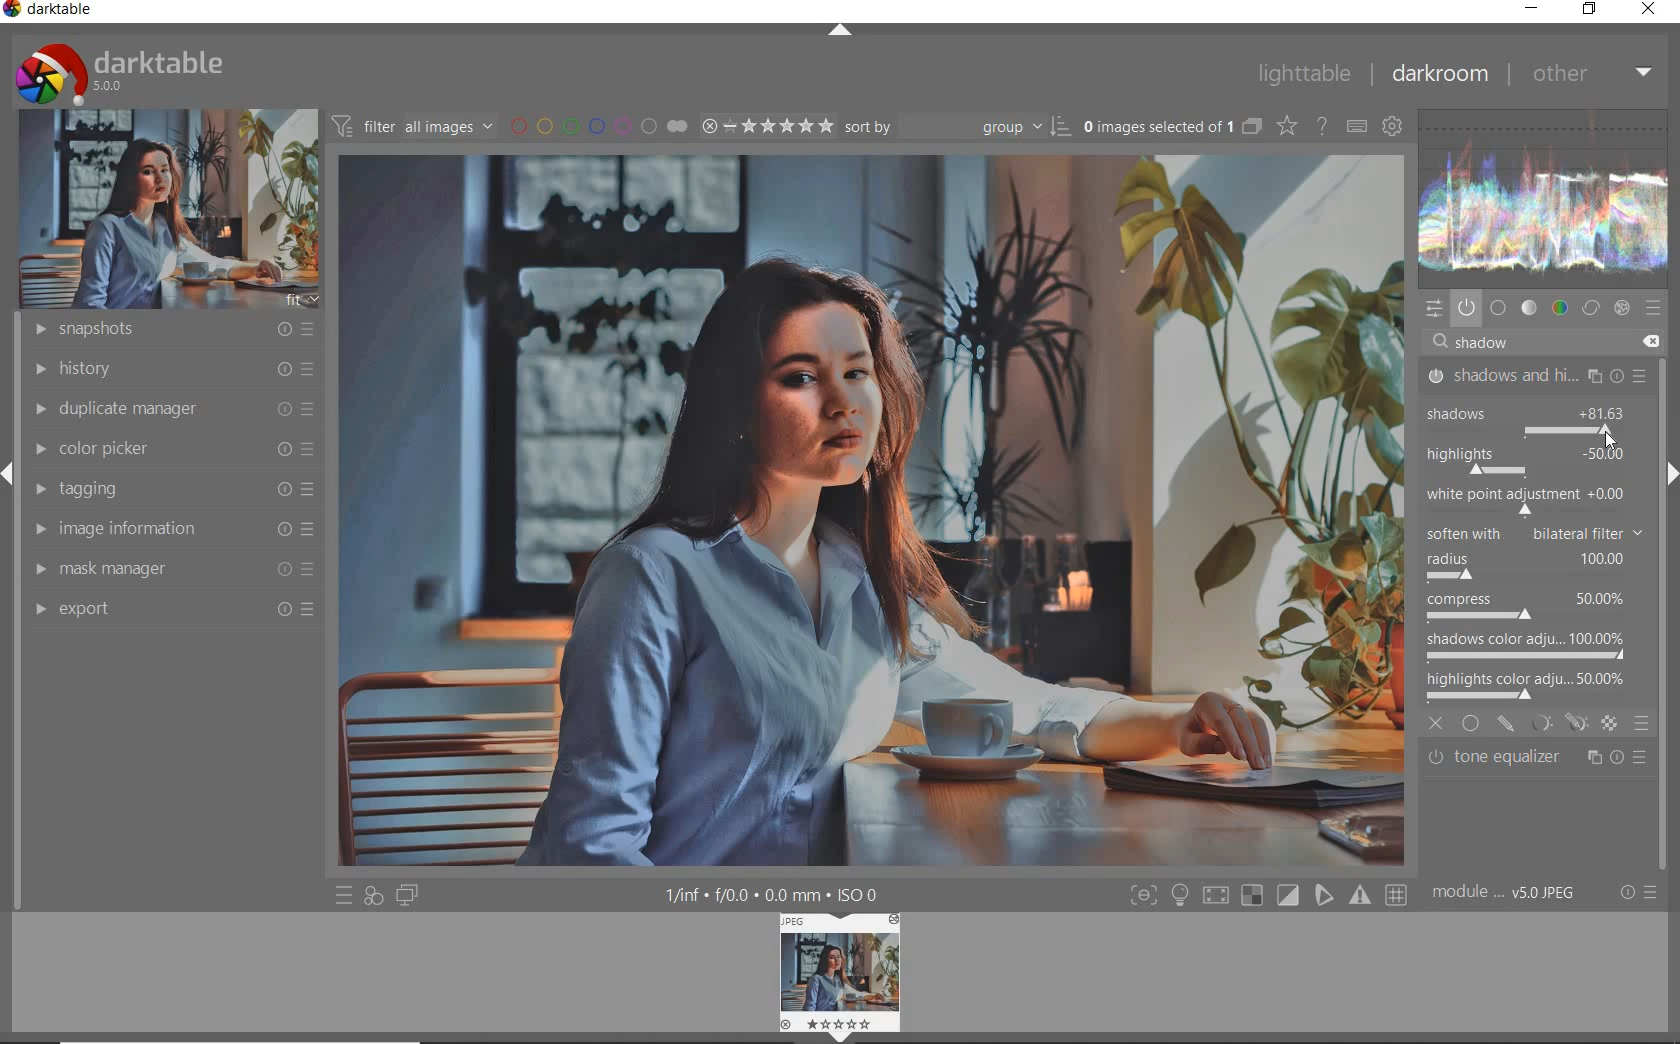  What do you see at coordinates (1605, 415) in the screenshot?
I see `show increased to 81.63` at bounding box center [1605, 415].